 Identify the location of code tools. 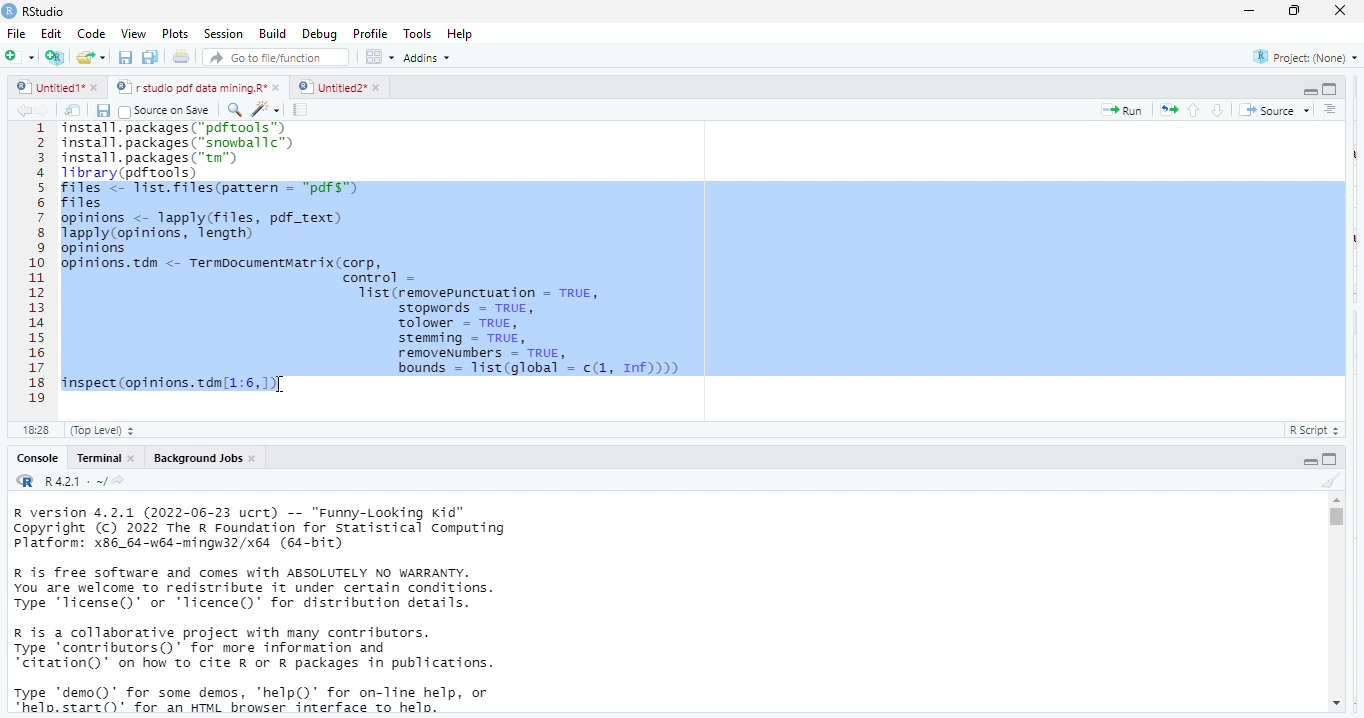
(265, 108).